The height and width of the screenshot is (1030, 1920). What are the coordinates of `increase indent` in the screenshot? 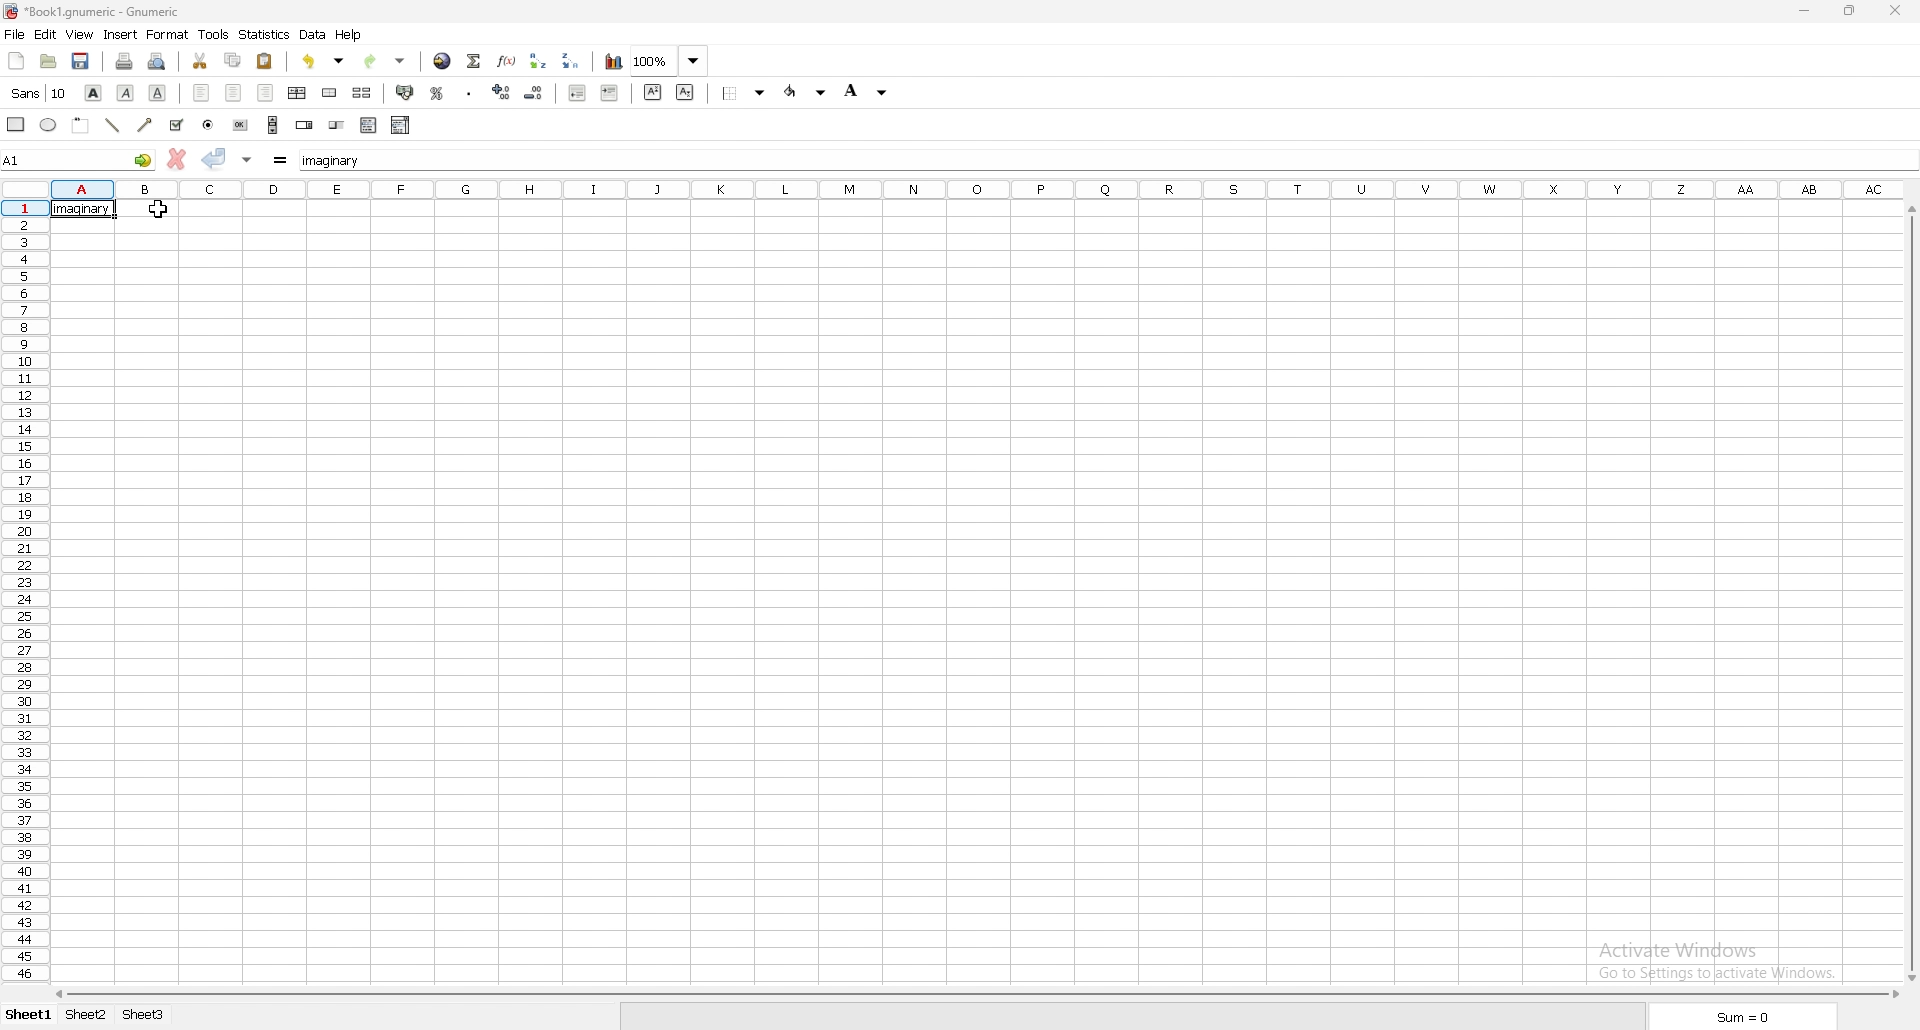 It's located at (610, 93).